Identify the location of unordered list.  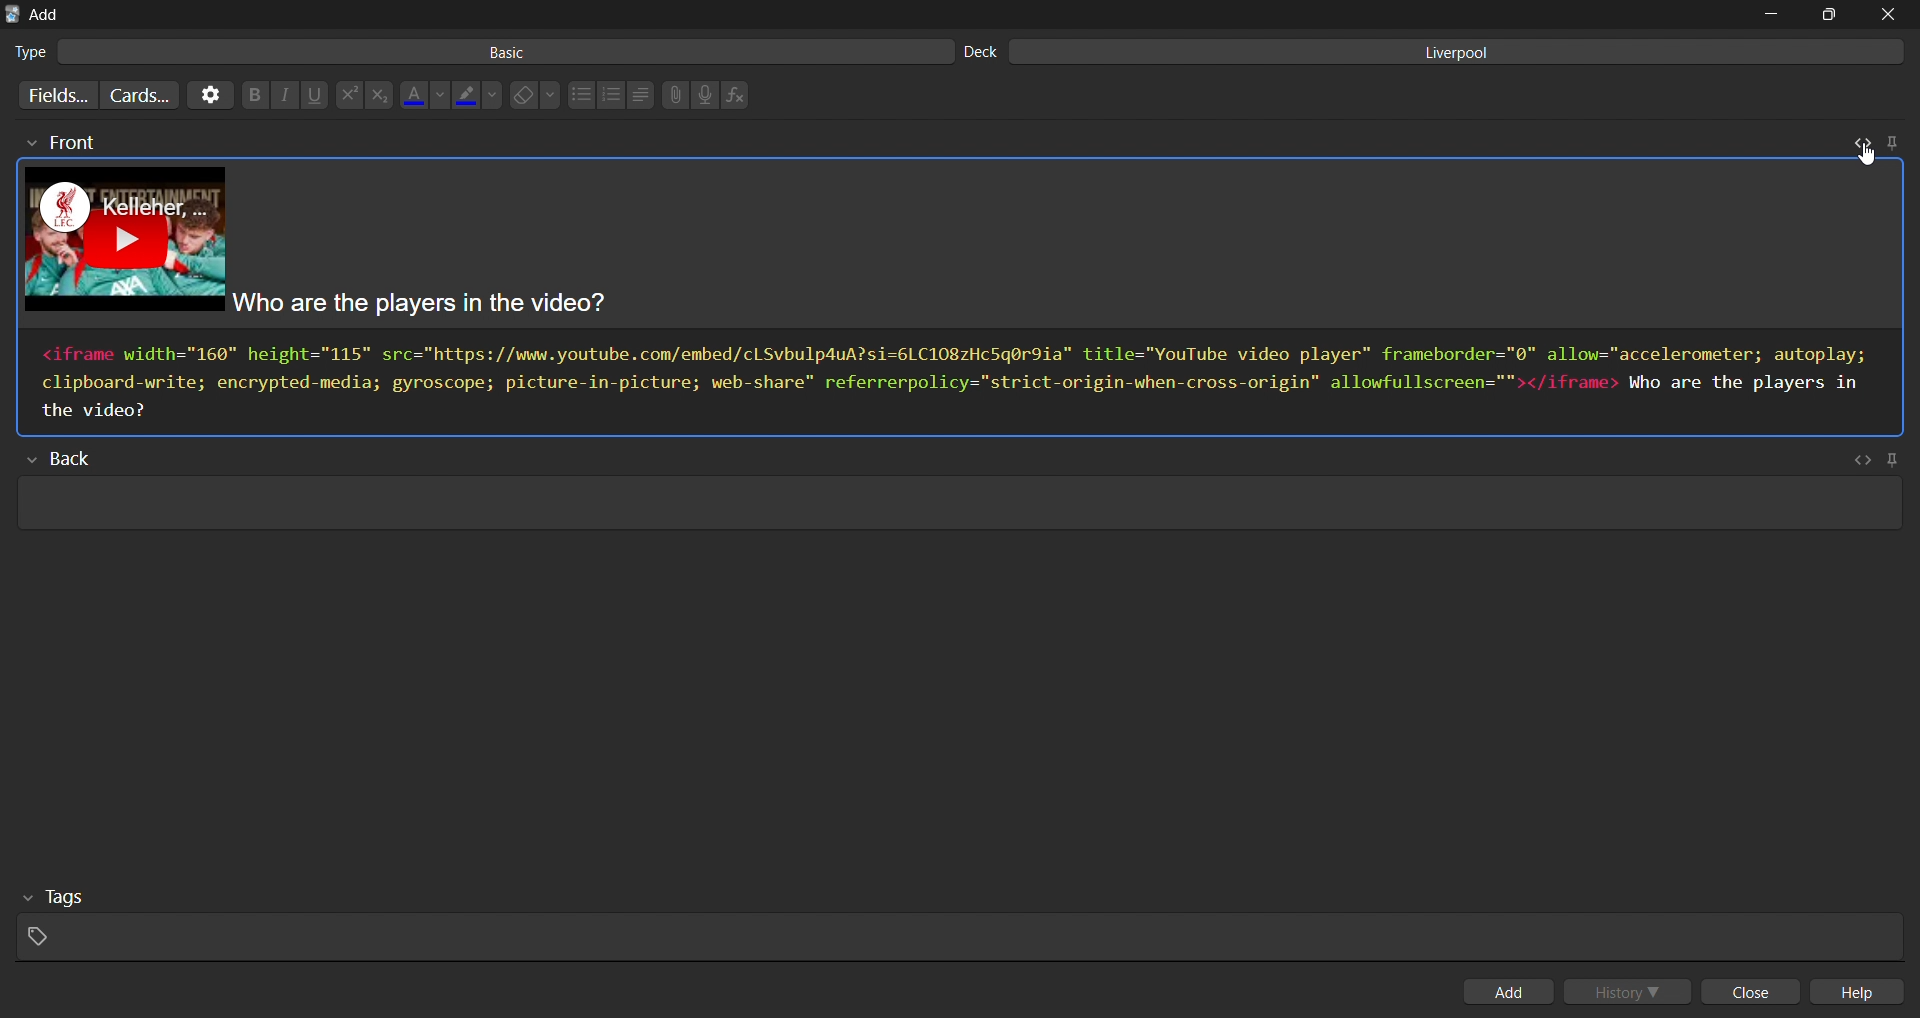
(580, 96).